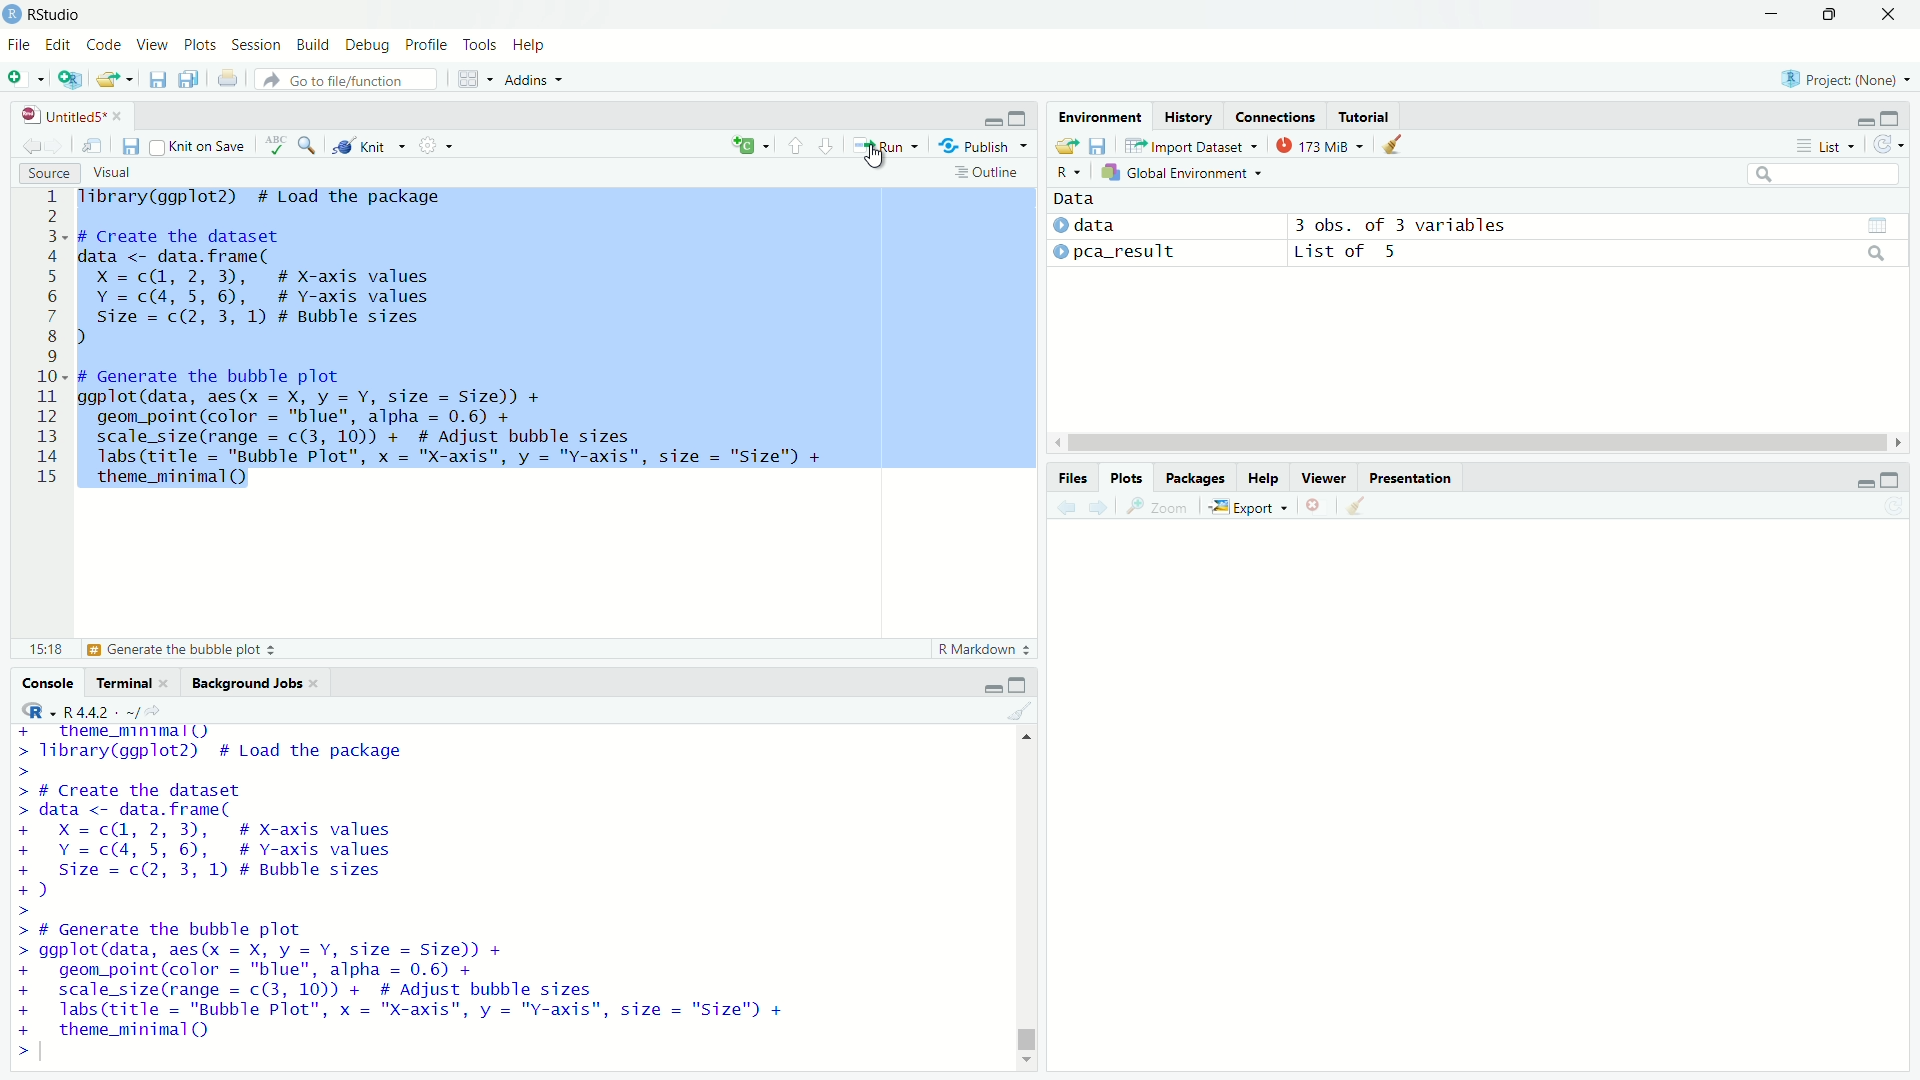  What do you see at coordinates (877, 158) in the screenshot?
I see `cursor` at bounding box center [877, 158].